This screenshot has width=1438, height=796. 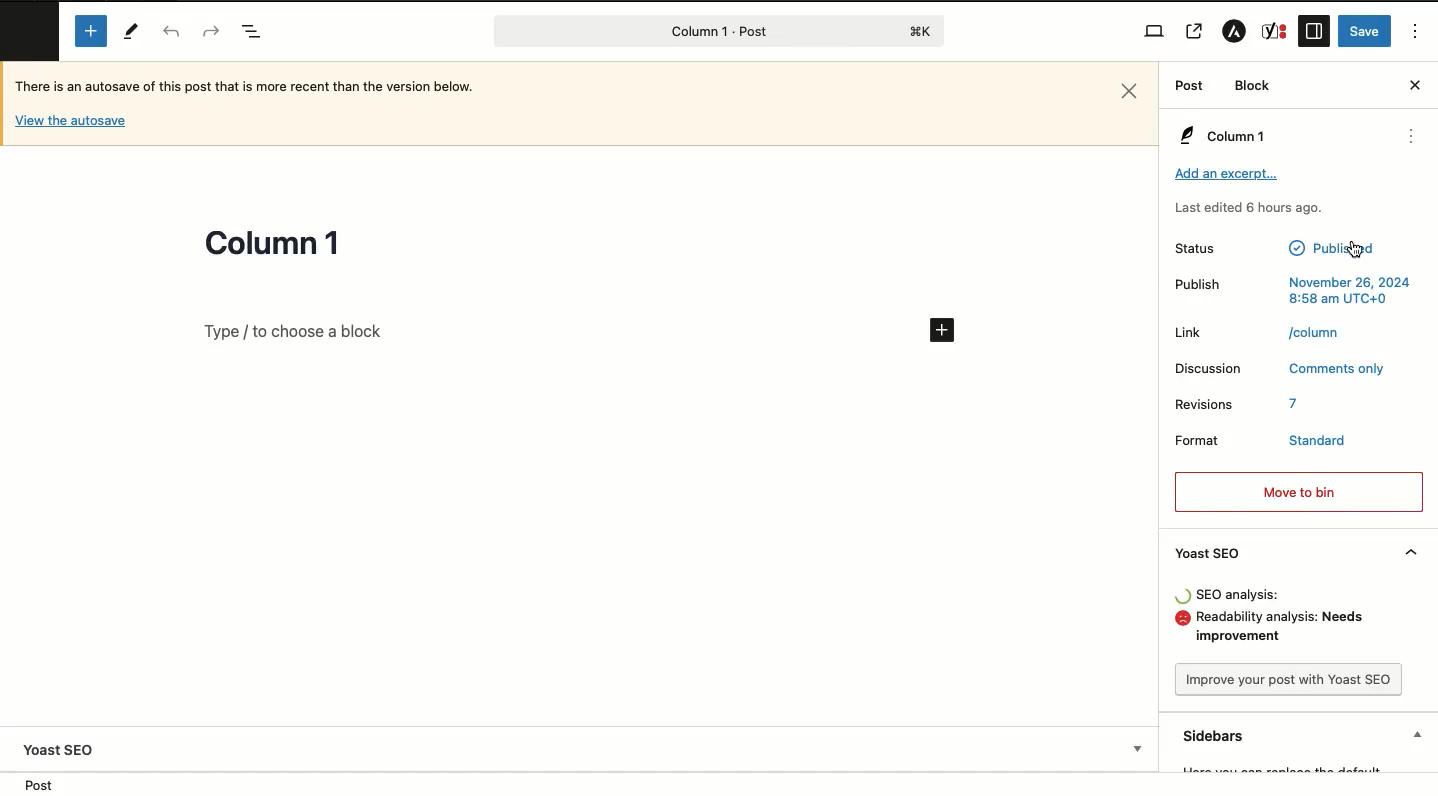 What do you see at coordinates (1154, 32) in the screenshot?
I see `View` at bounding box center [1154, 32].